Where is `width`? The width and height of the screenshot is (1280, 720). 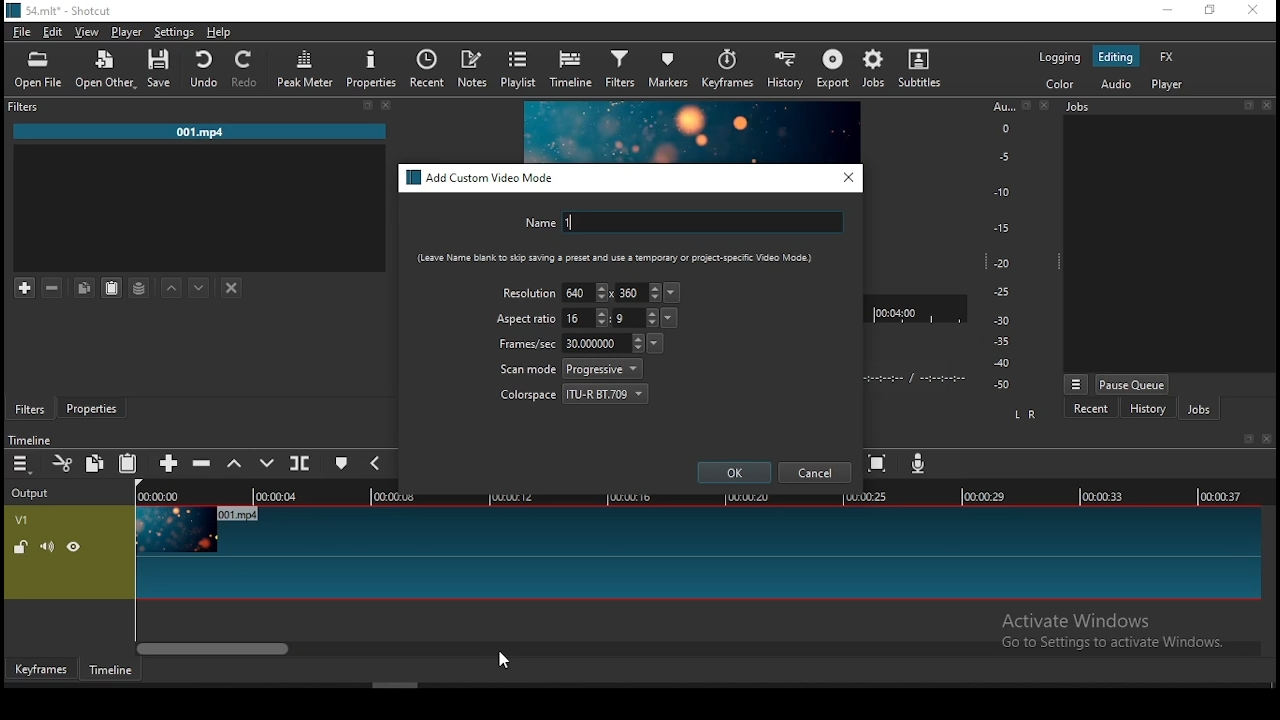
width is located at coordinates (585, 291).